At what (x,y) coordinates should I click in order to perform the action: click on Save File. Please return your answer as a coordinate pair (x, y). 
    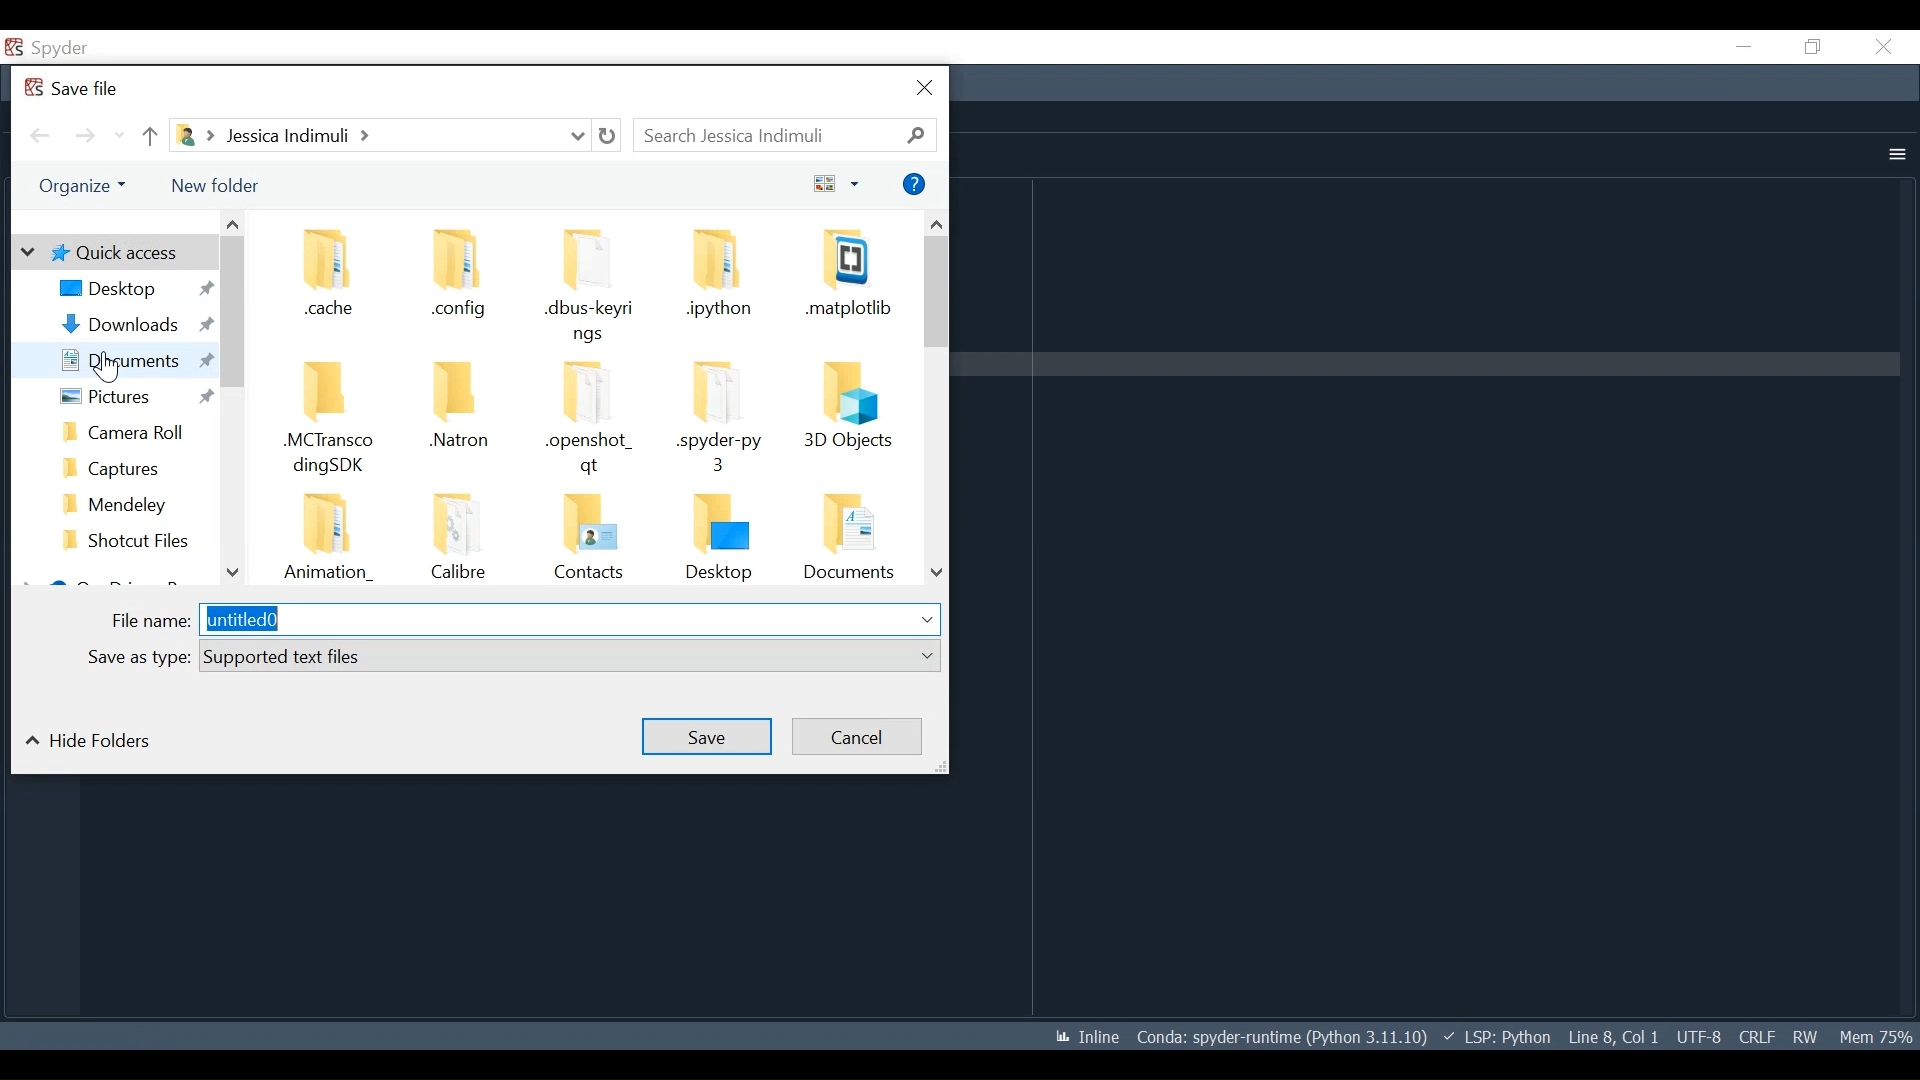
    Looking at the image, I should click on (75, 88).